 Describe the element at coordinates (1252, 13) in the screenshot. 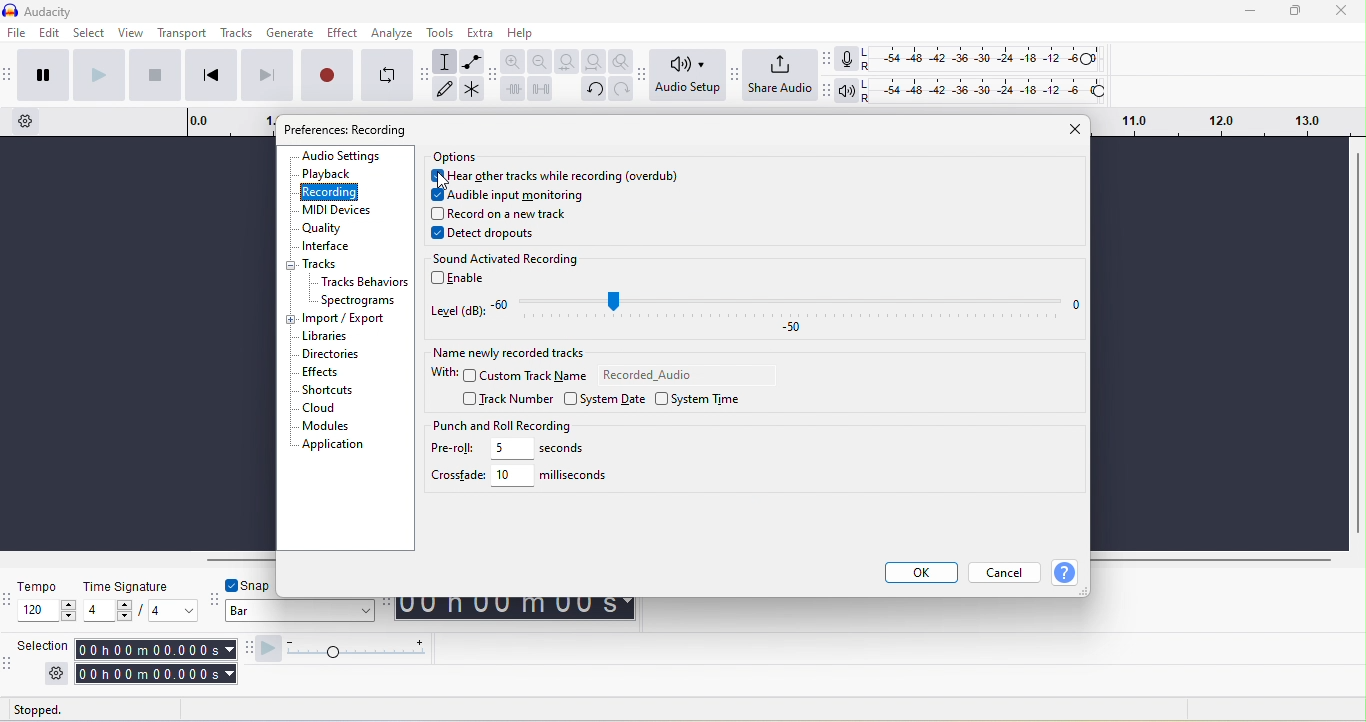

I see `minimize` at that location.